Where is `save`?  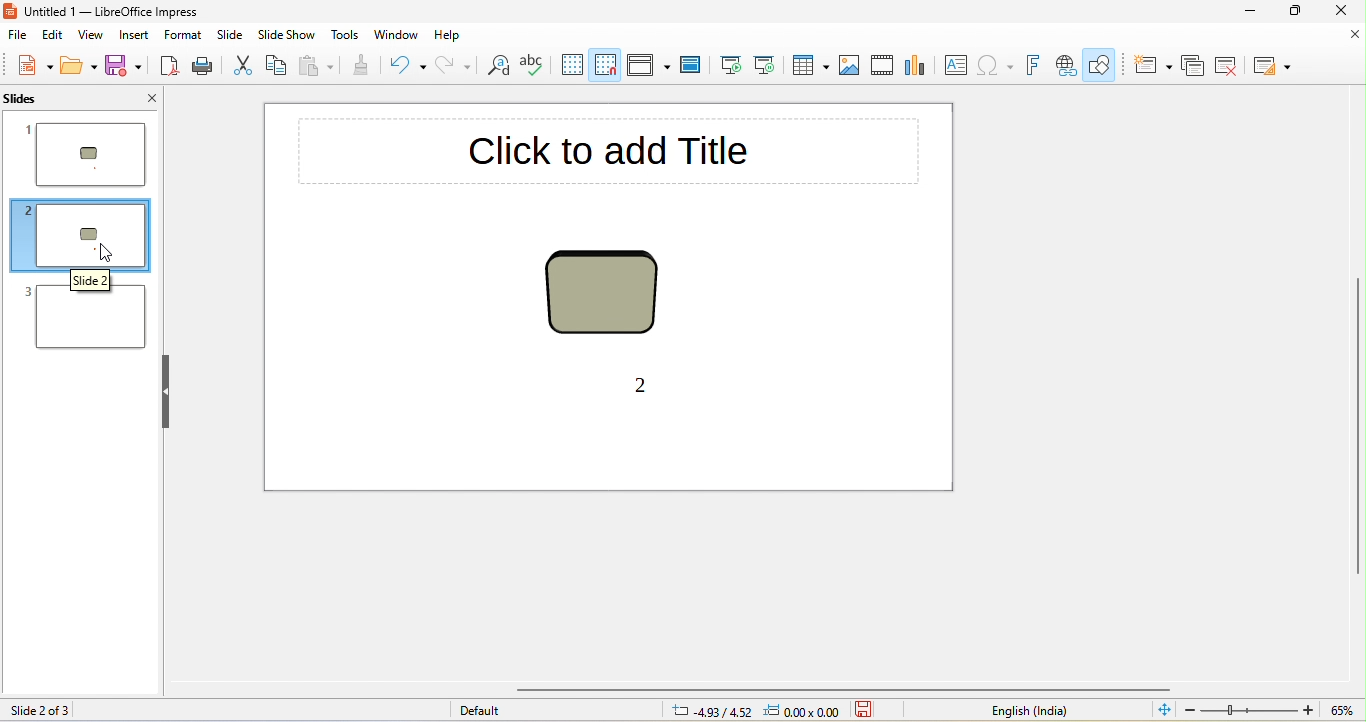
save is located at coordinates (123, 66).